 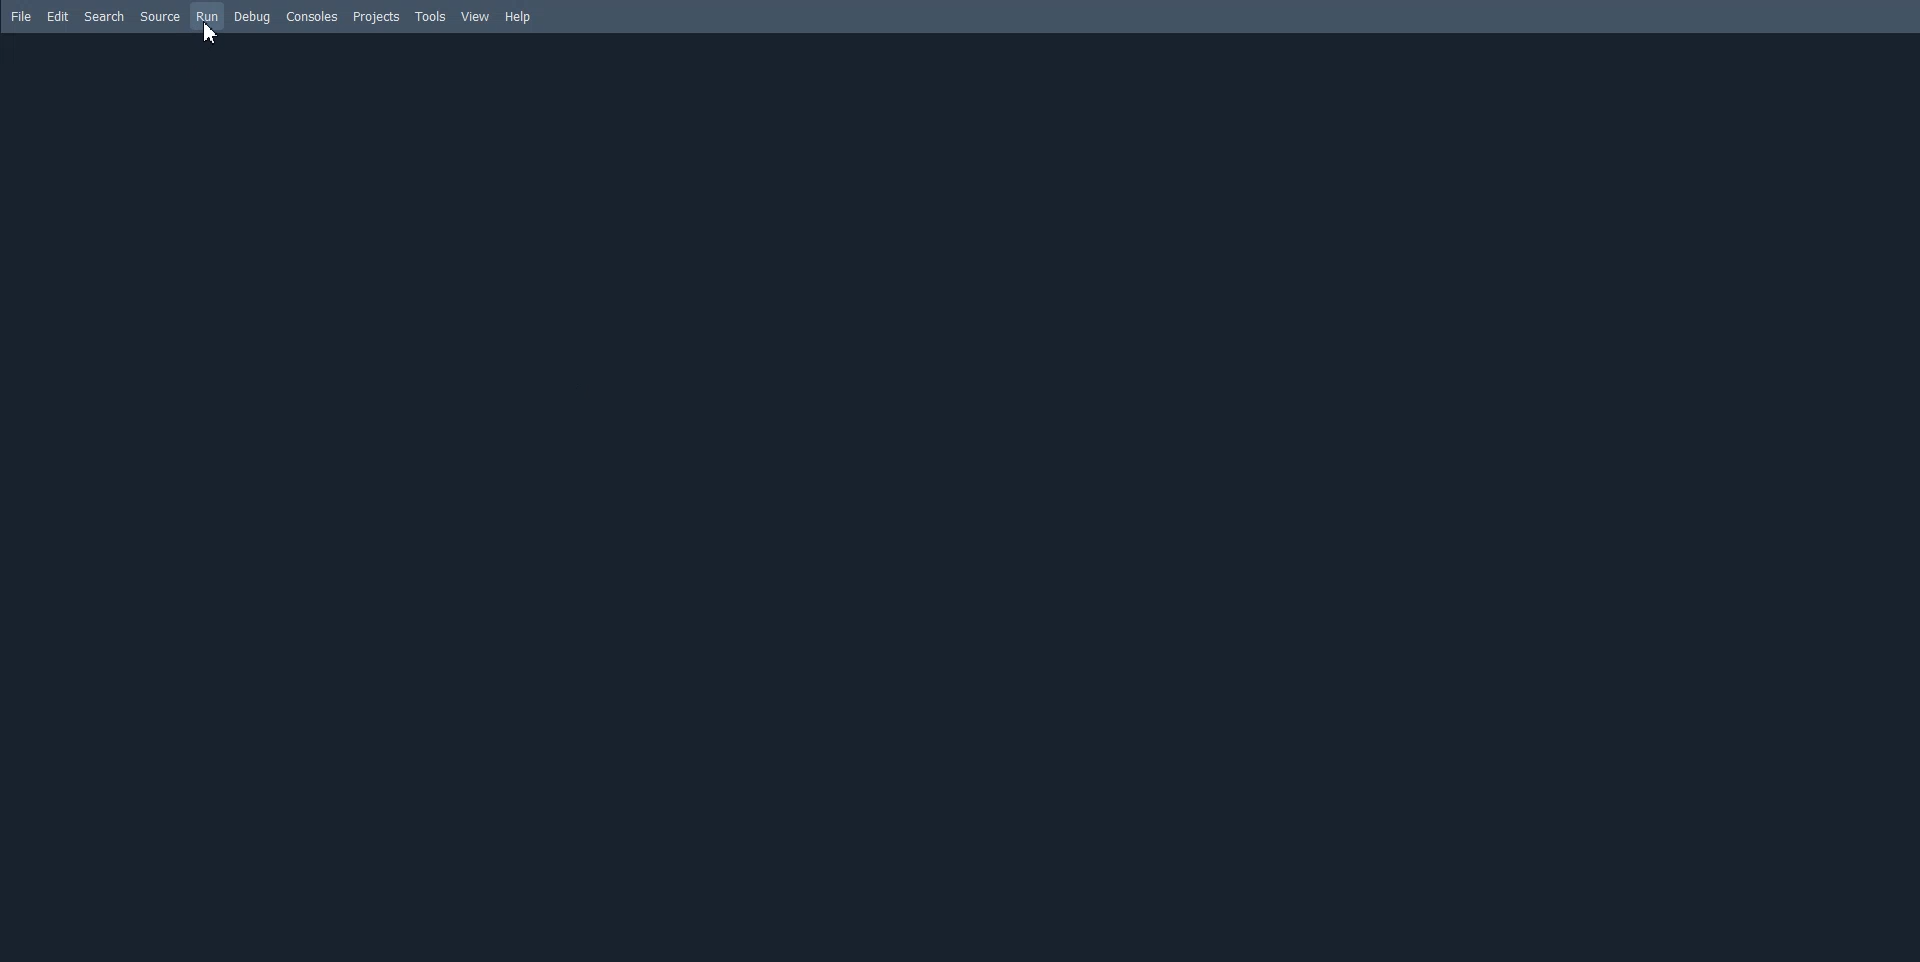 I want to click on Cursor, so click(x=210, y=33).